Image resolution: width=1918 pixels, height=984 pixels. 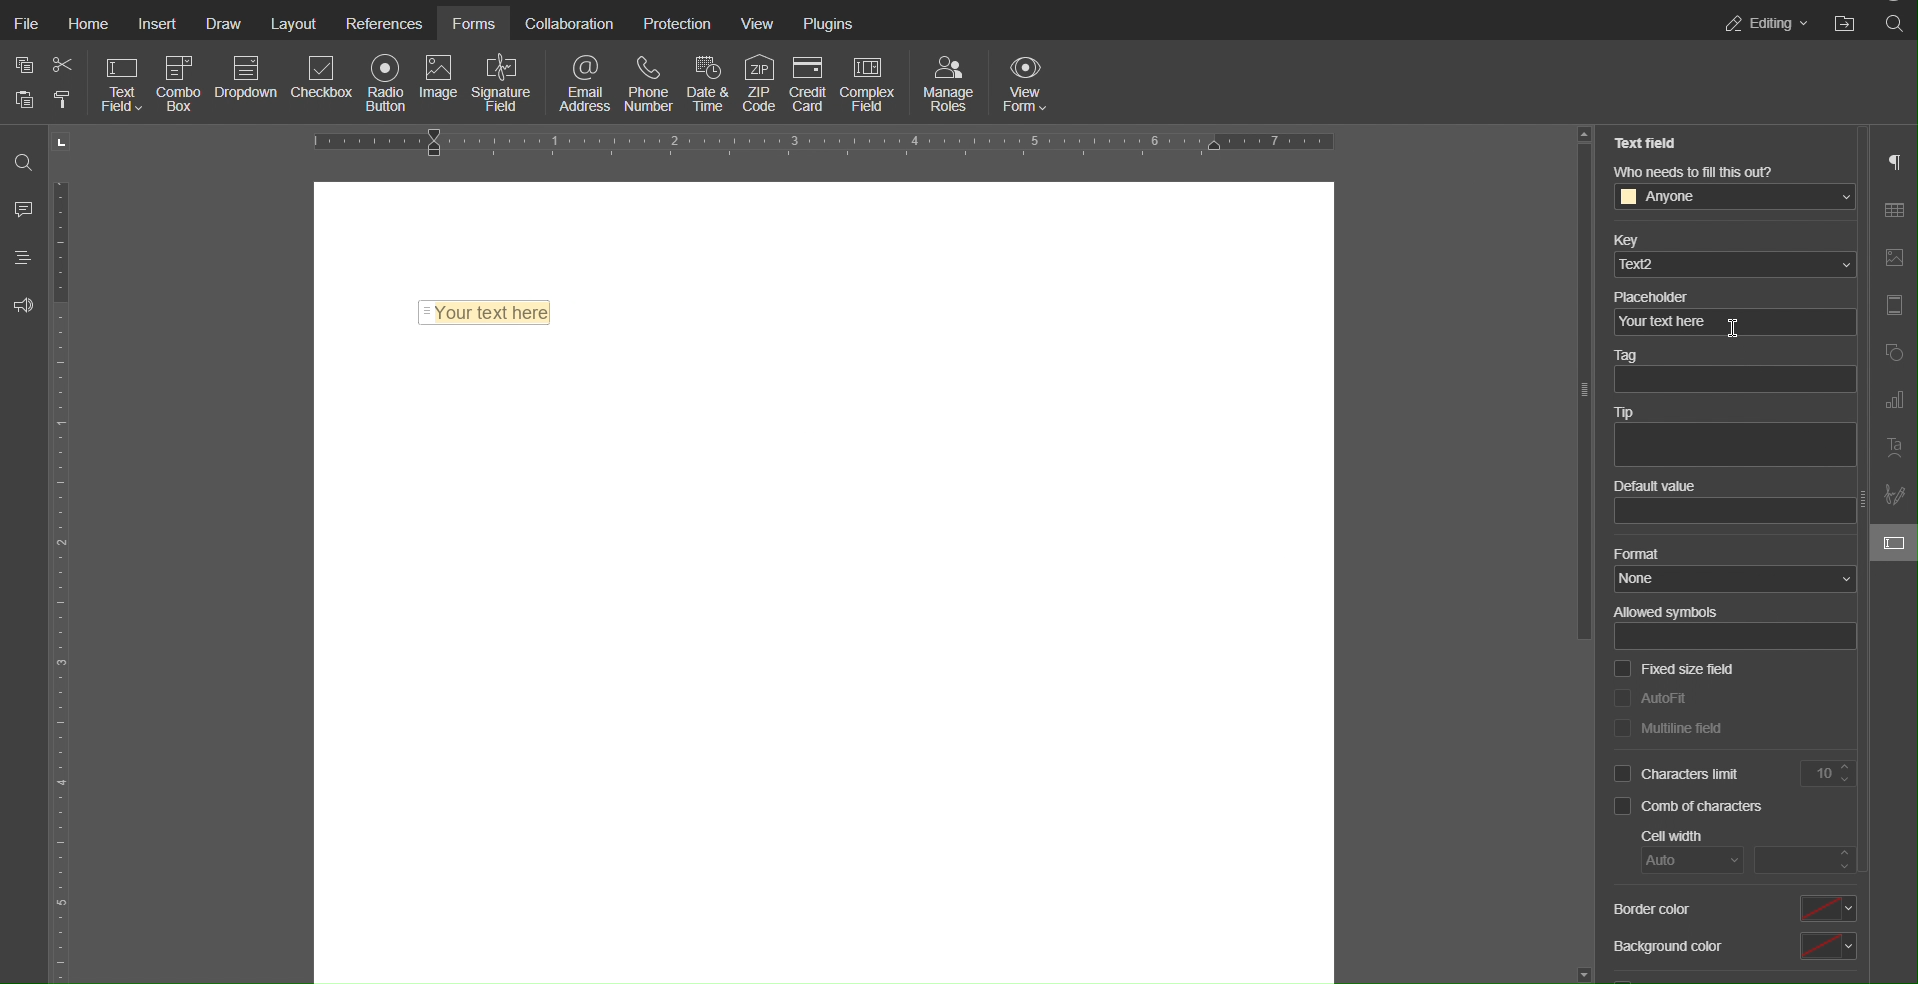 I want to click on Feedback & Support, so click(x=25, y=306).